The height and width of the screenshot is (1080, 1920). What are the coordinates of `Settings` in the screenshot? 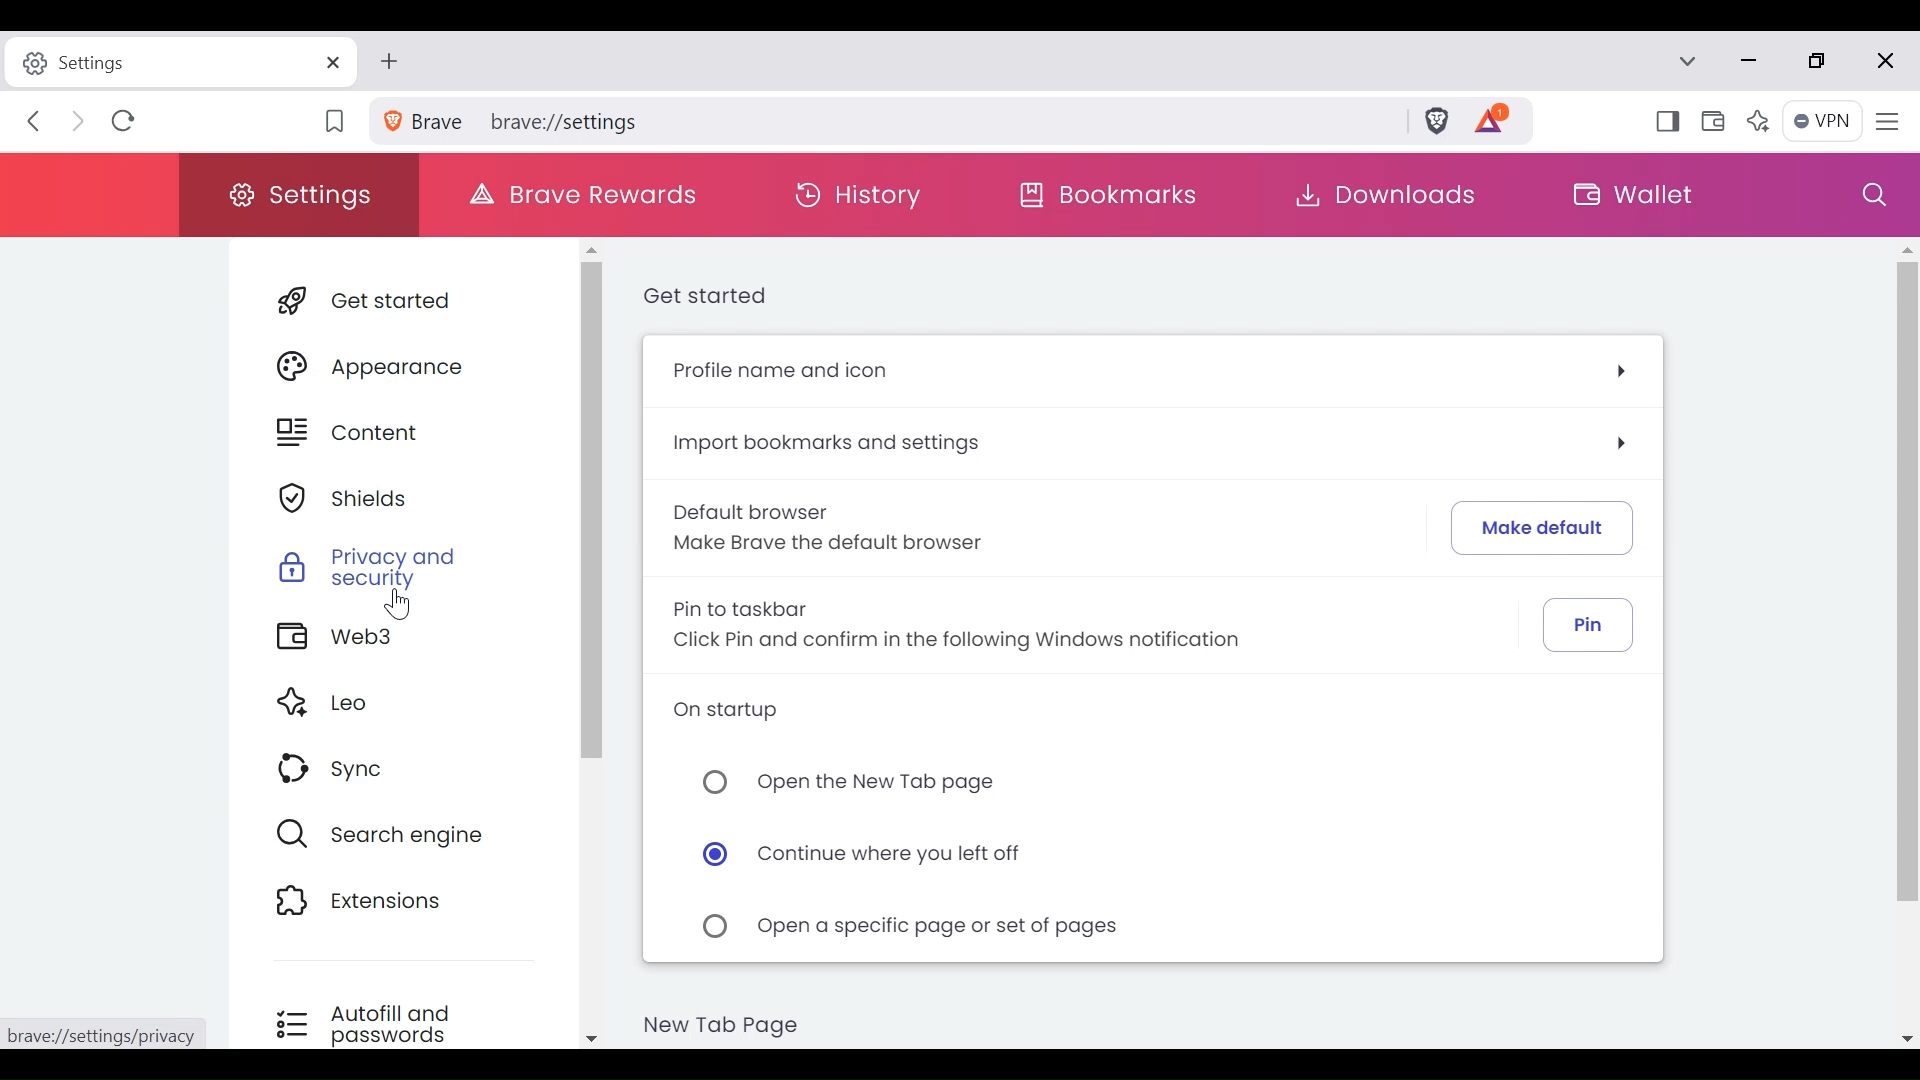 It's located at (301, 194).